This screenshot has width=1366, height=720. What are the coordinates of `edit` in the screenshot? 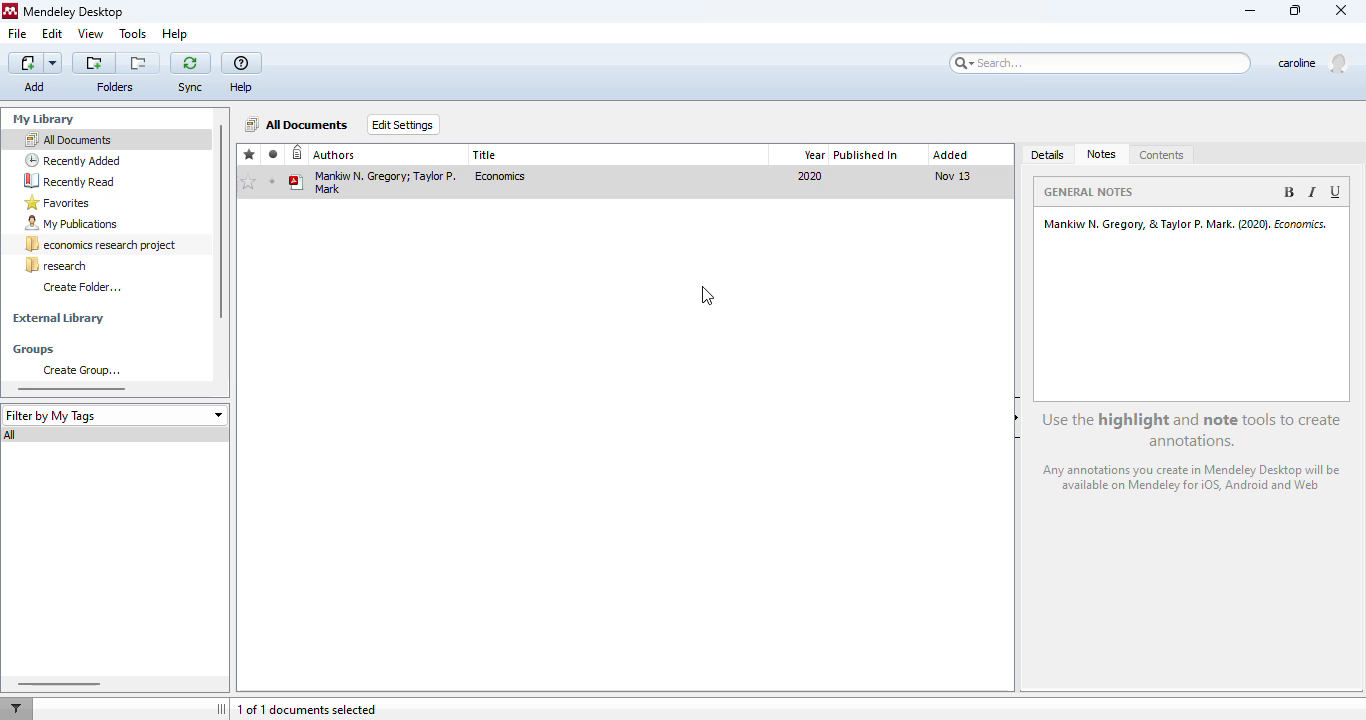 It's located at (52, 33).